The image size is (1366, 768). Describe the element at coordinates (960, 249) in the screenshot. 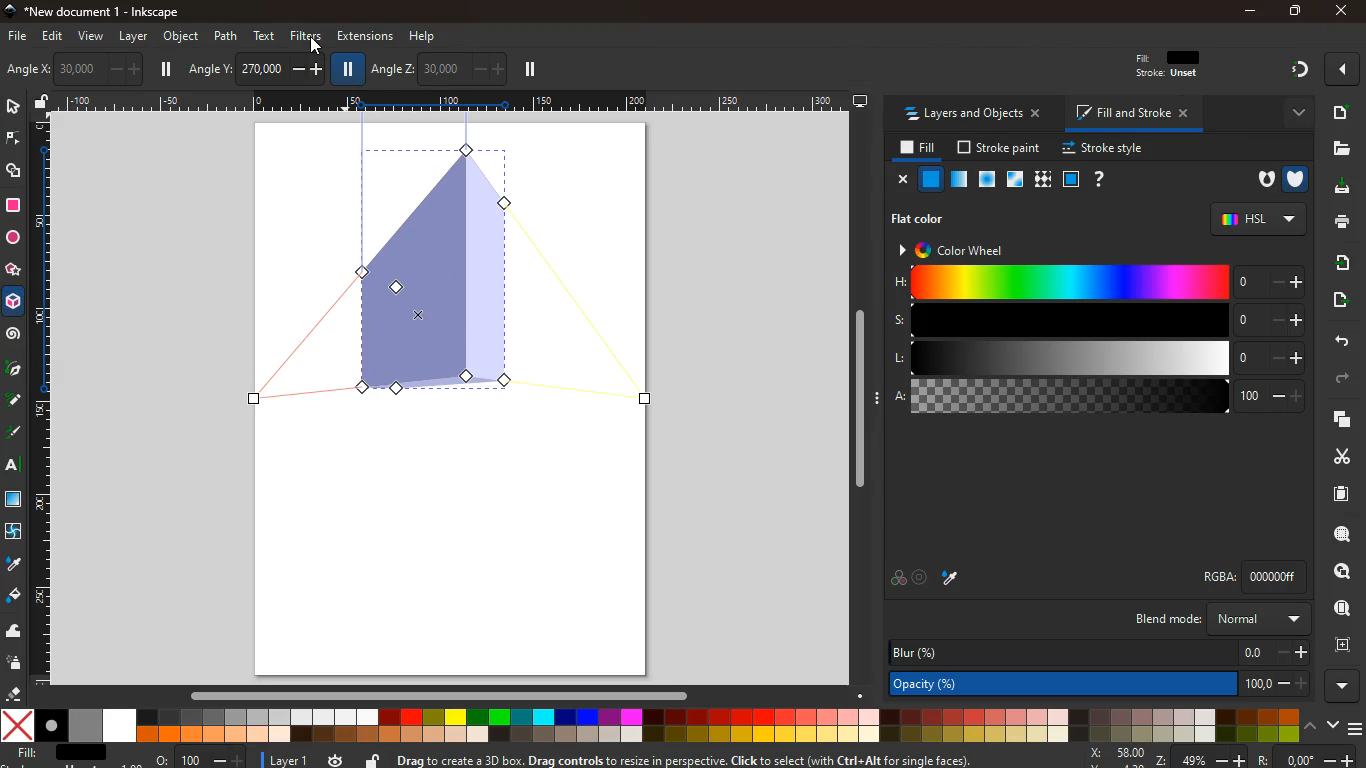

I see `color wheel` at that location.